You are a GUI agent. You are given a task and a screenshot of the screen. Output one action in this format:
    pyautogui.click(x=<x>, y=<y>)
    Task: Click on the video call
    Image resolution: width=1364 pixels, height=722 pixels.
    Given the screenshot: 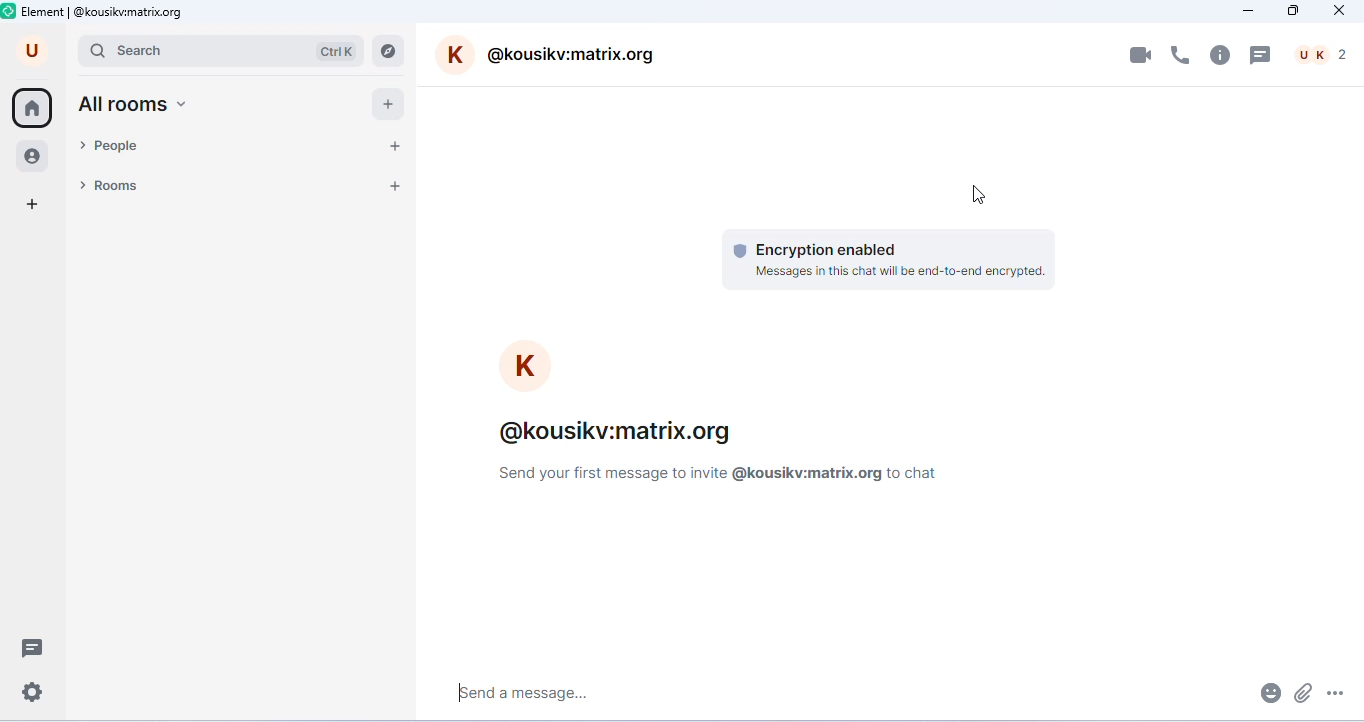 What is the action you would take?
    pyautogui.click(x=1142, y=55)
    